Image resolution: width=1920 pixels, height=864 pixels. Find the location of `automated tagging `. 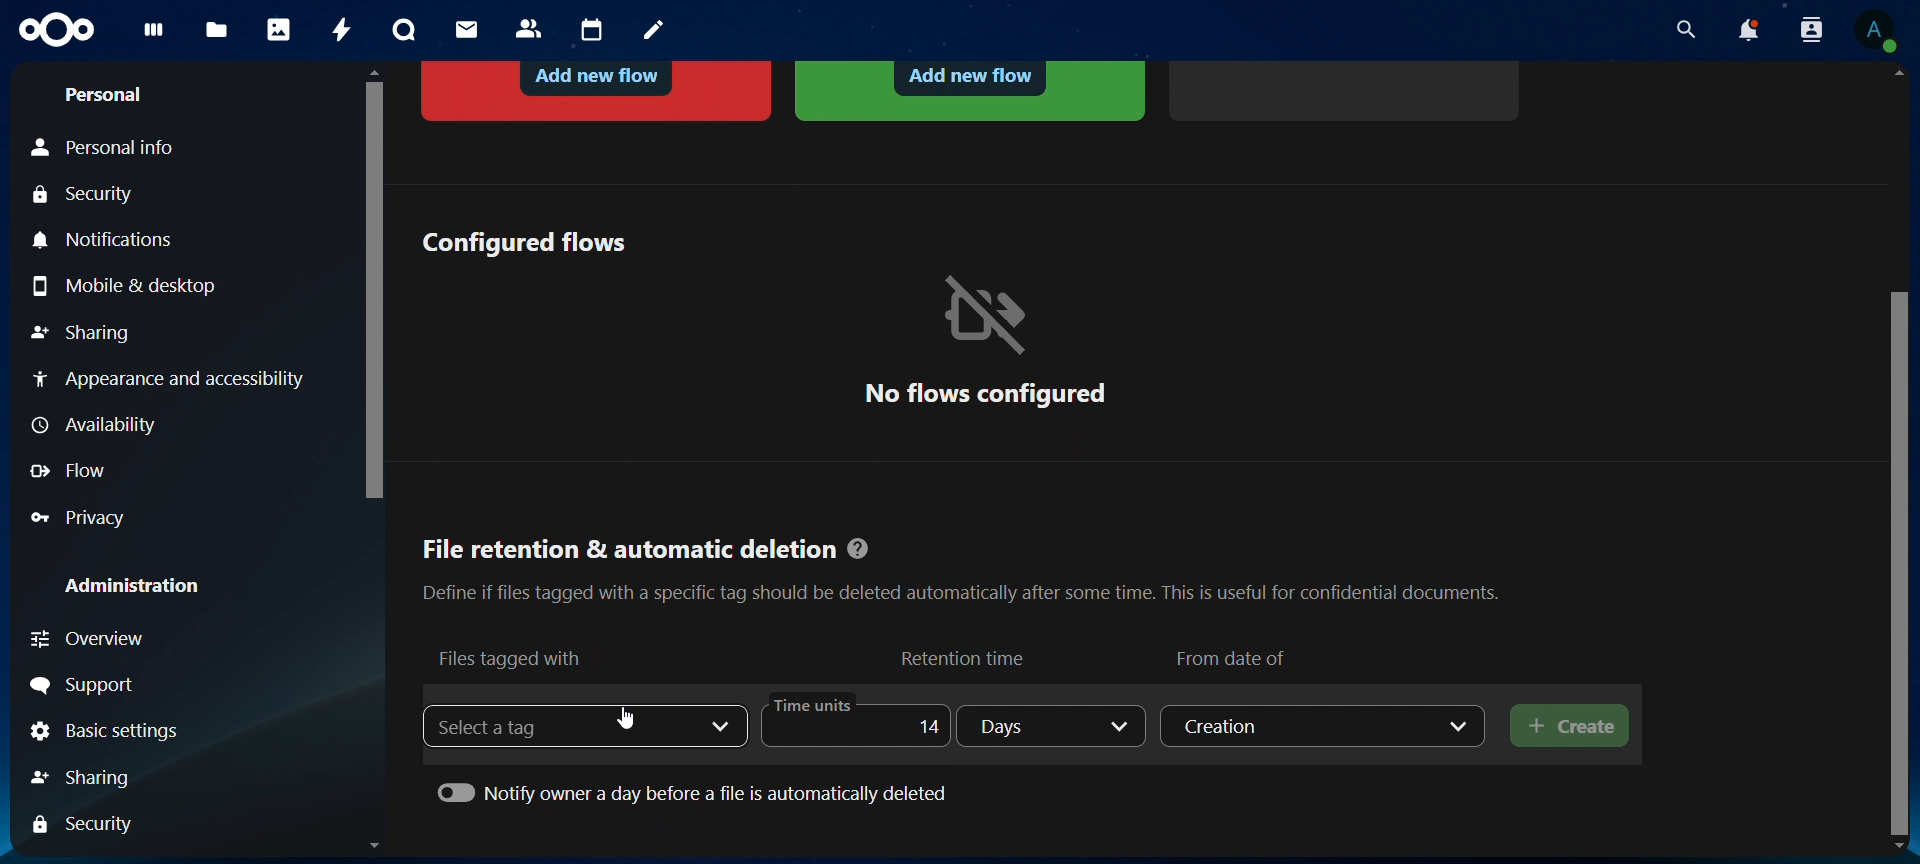

automated tagging  is located at coordinates (970, 89).